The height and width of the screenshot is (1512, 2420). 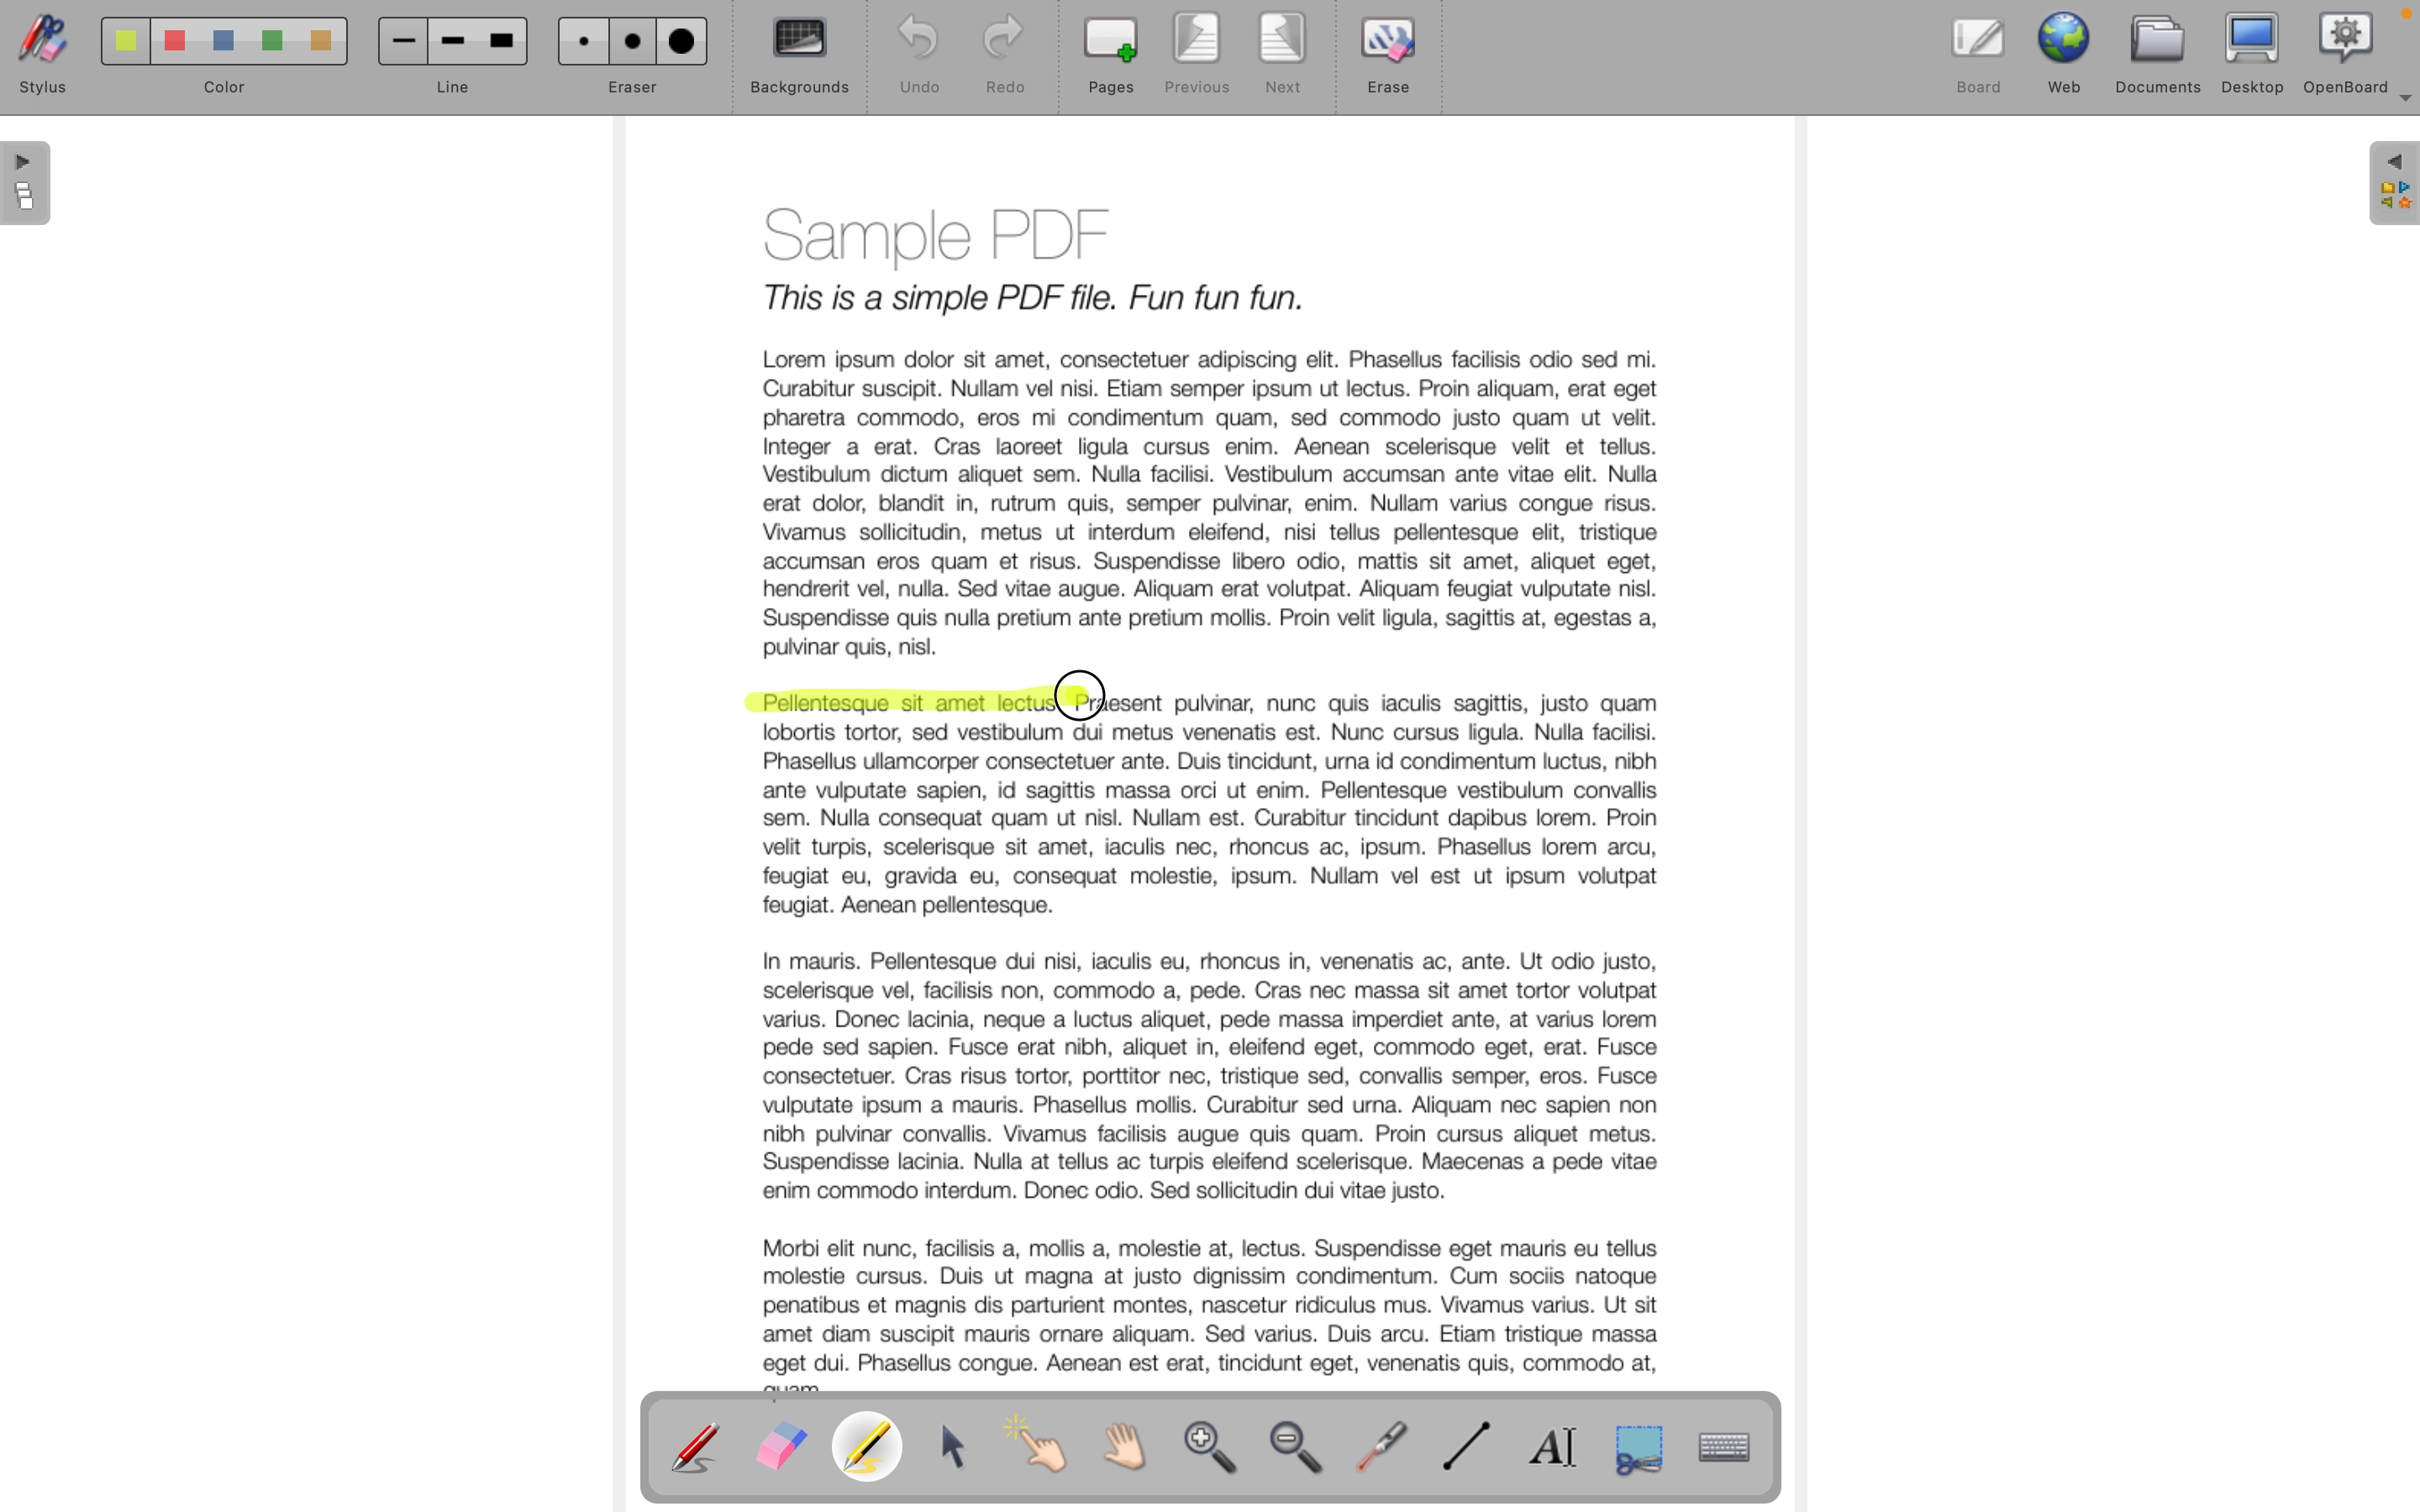 I want to click on next, so click(x=1285, y=58).